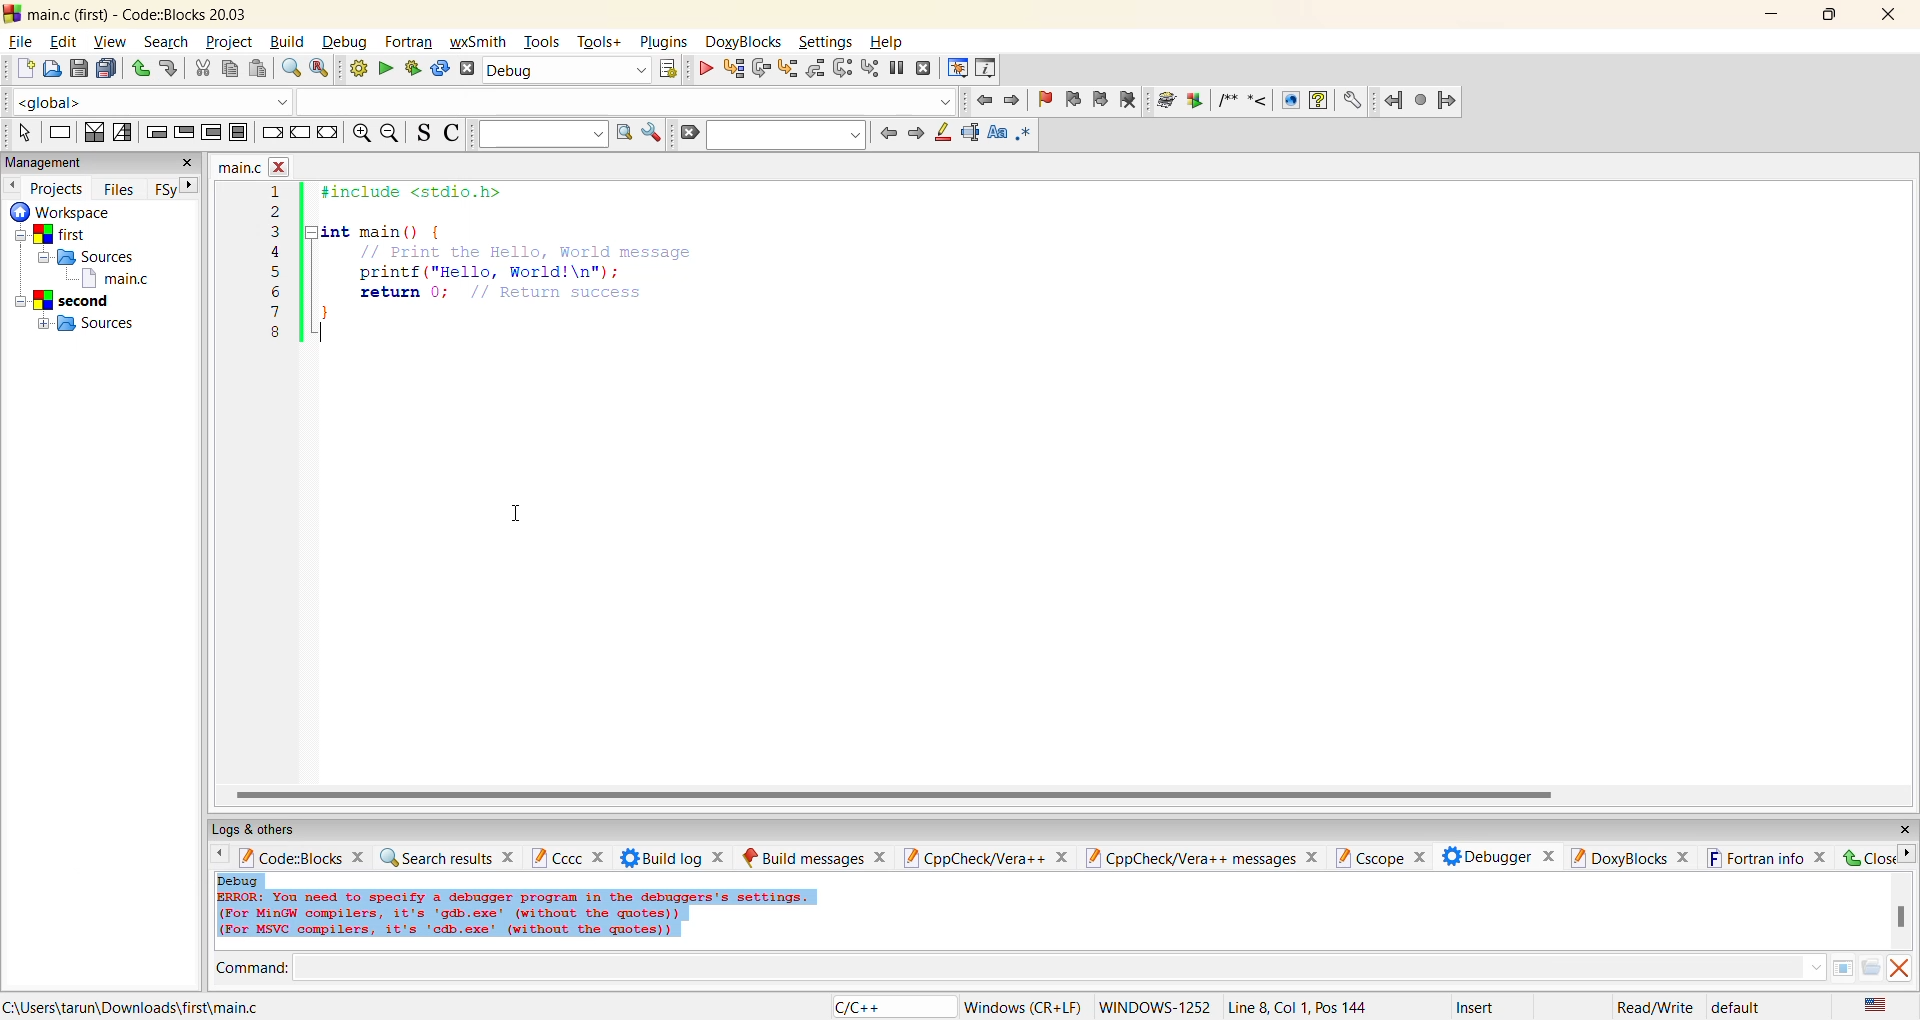 This screenshot has width=1920, height=1020. I want to click on instruction, so click(59, 131).